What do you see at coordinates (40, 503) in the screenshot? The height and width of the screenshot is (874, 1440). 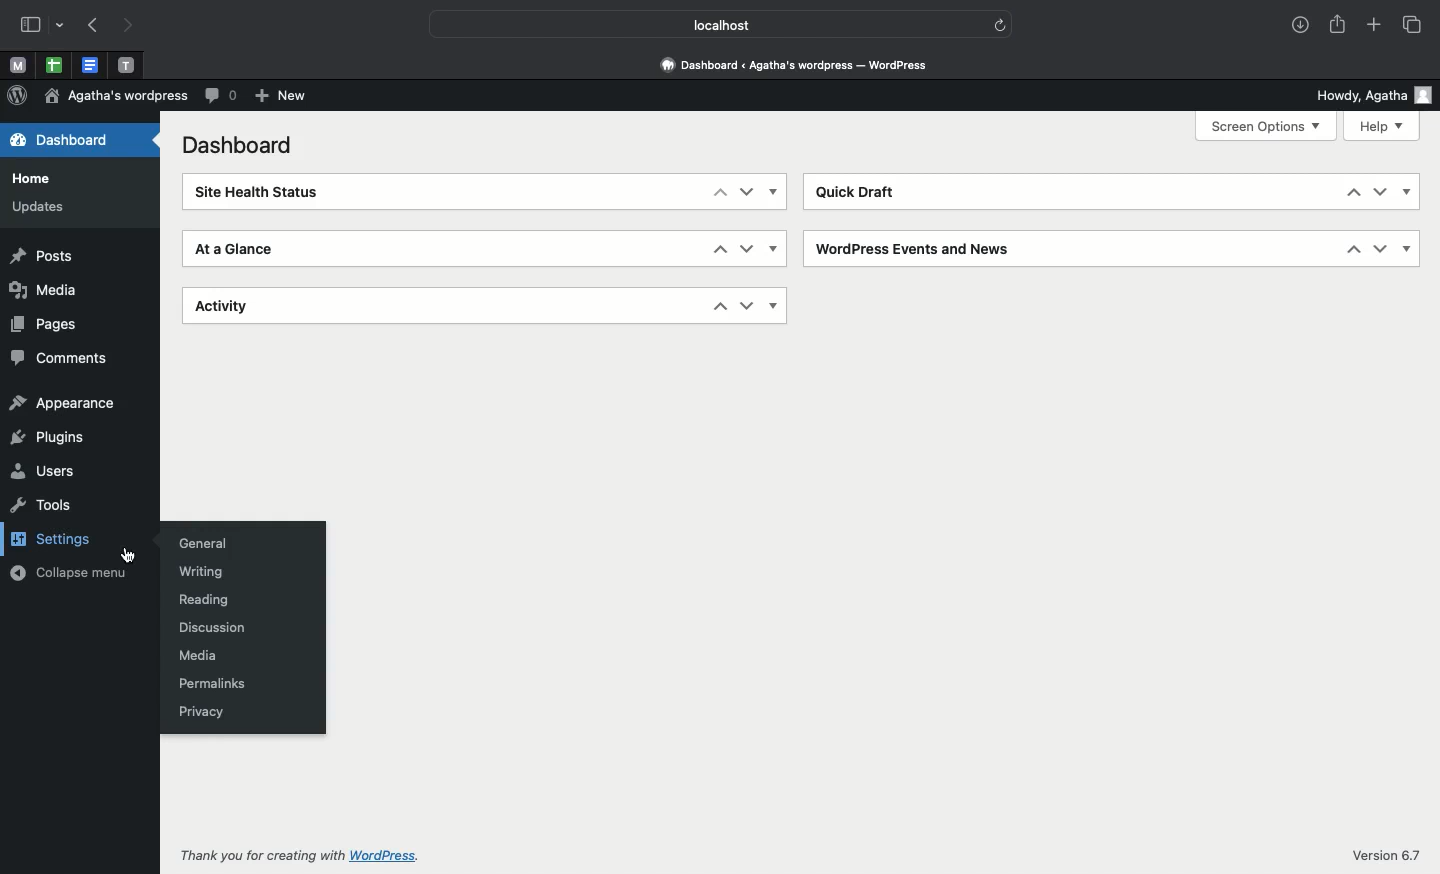 I see `Tools` at bounding box center [40, 503].